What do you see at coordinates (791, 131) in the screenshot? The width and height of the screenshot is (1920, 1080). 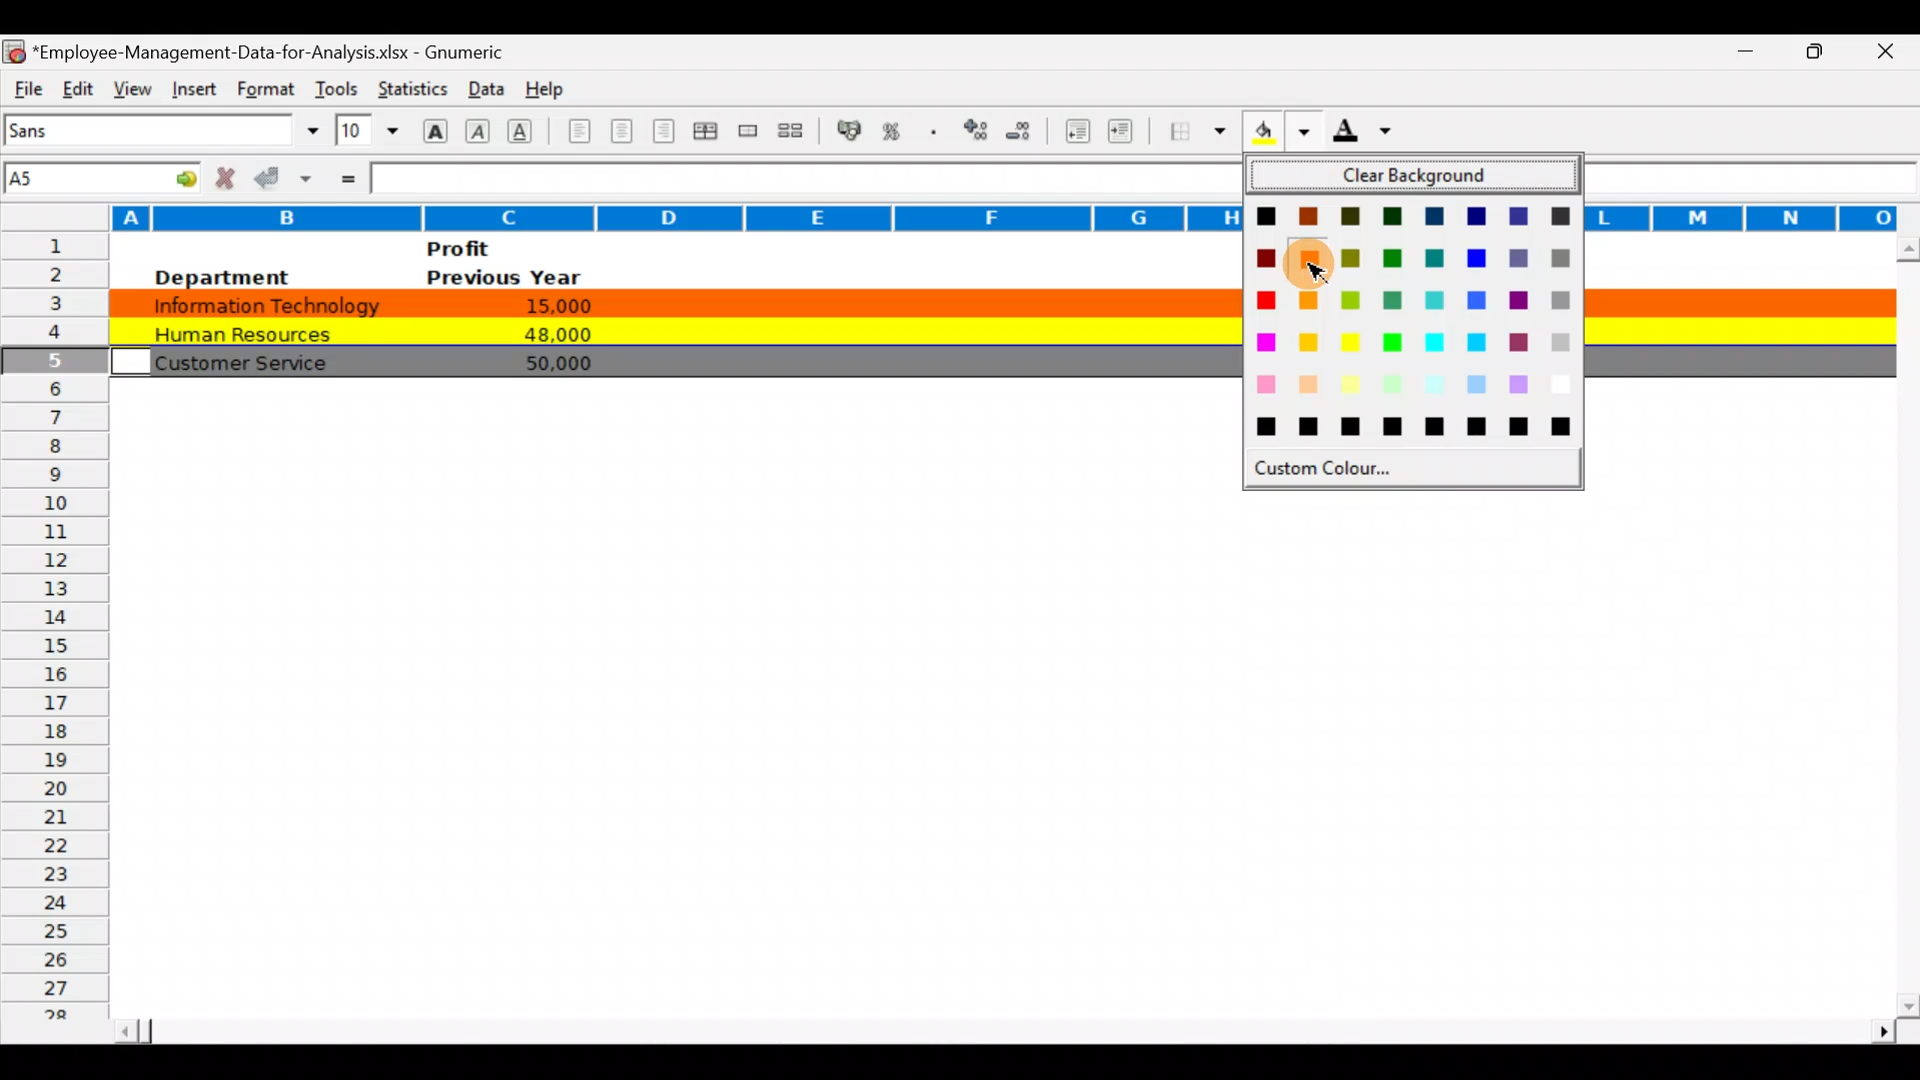 I see `Split merged range of cells` at bounding box center [791, 131].